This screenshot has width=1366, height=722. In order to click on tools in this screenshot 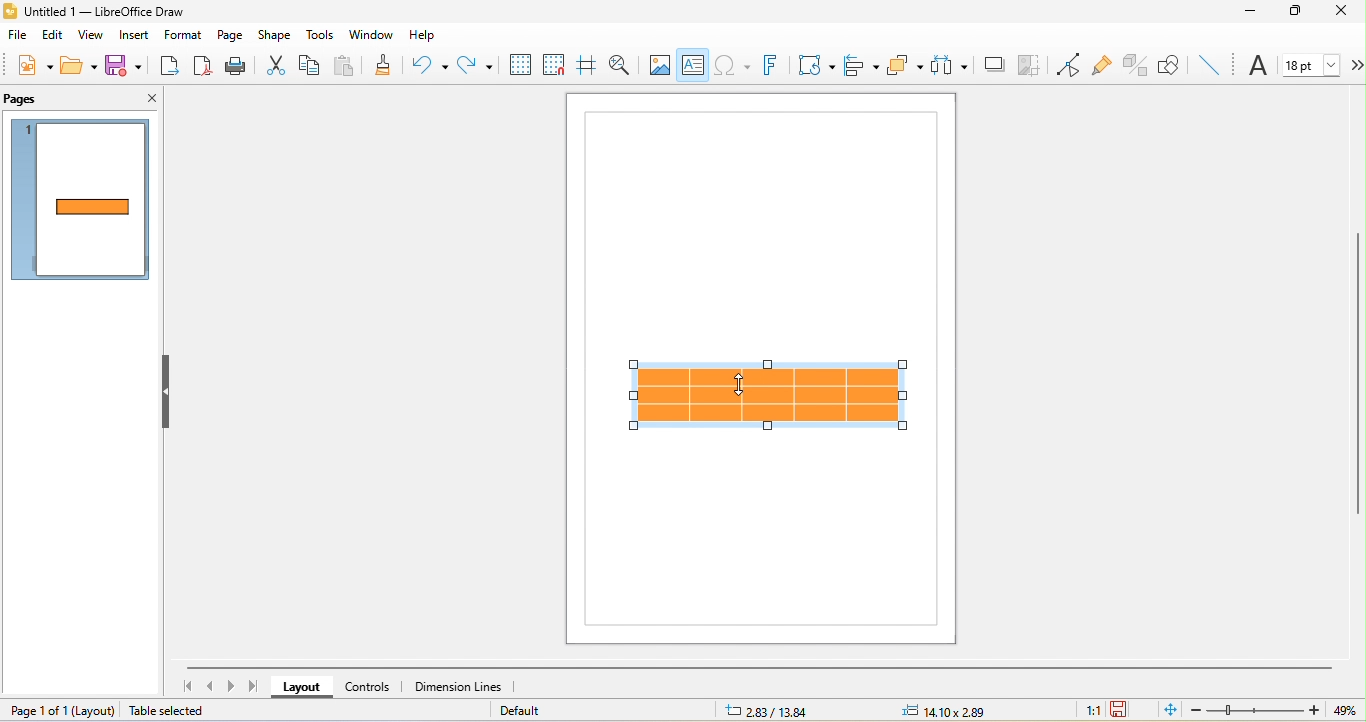, I will do `click(317, 35)`.